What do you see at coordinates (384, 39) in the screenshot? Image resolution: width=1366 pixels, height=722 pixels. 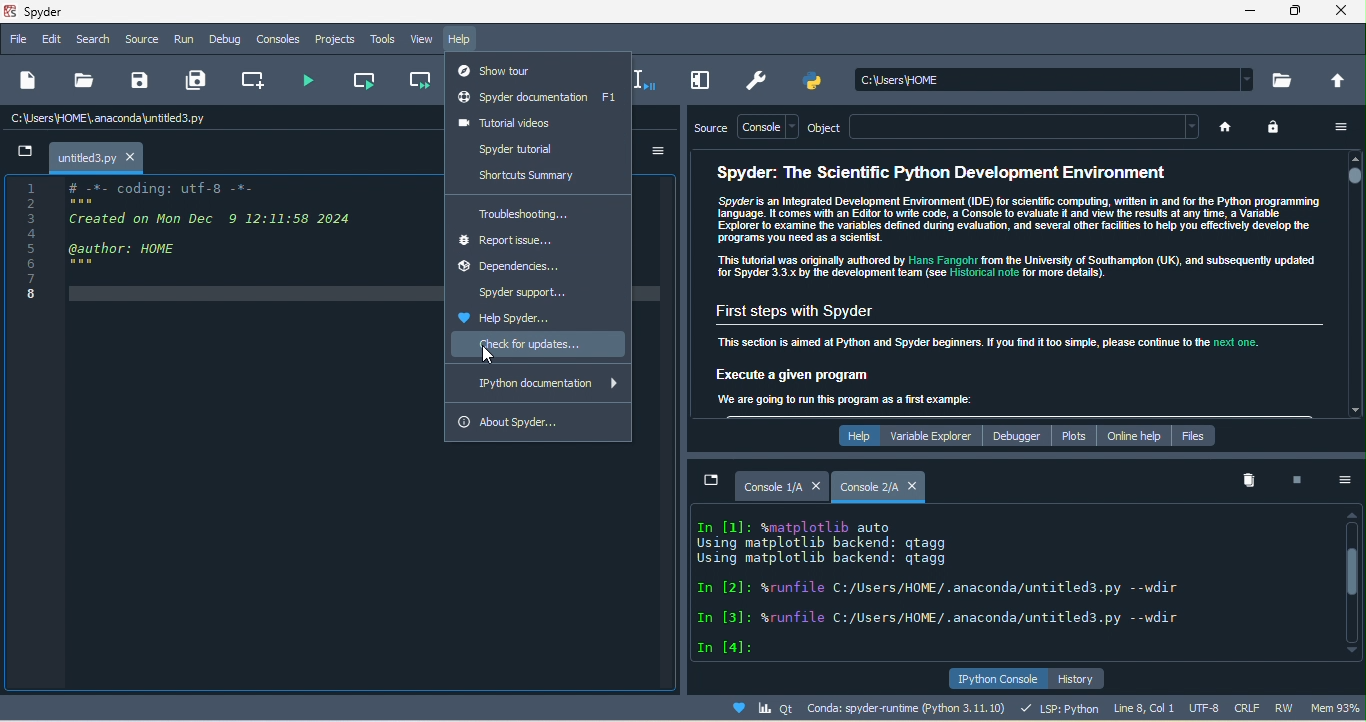 I see `tools` at bounding box center [384, 39].